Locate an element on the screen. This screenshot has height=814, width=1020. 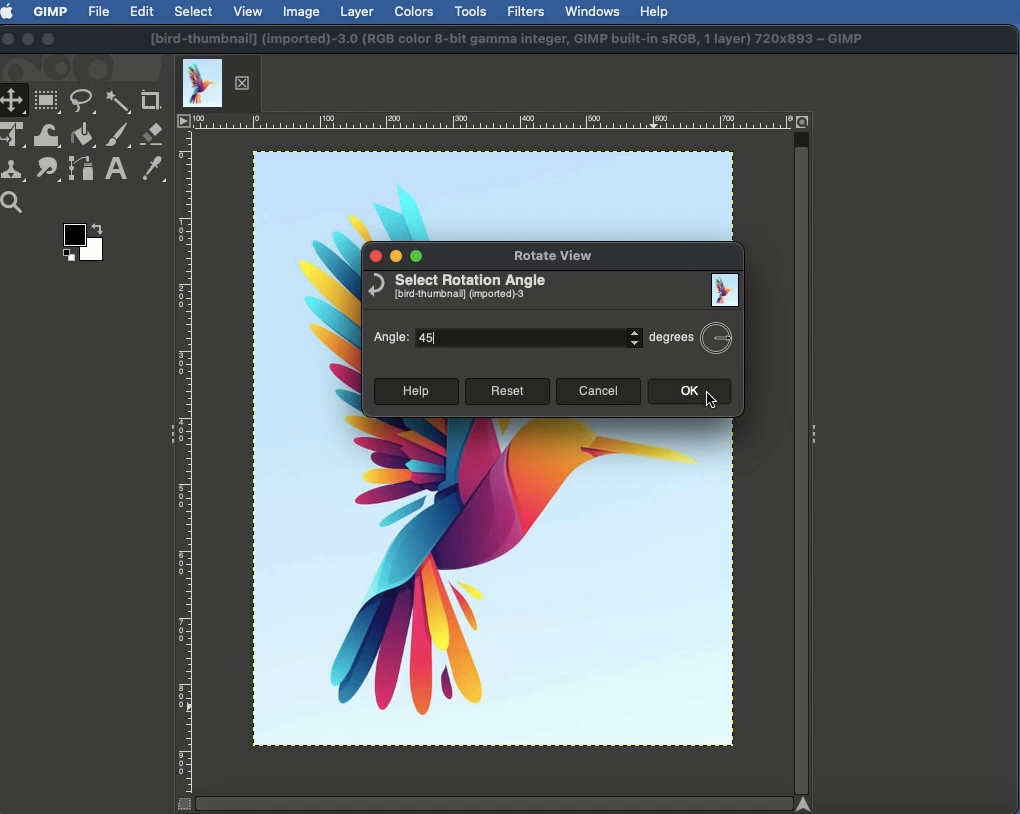
Angle: is located at coordinates (394, 340).